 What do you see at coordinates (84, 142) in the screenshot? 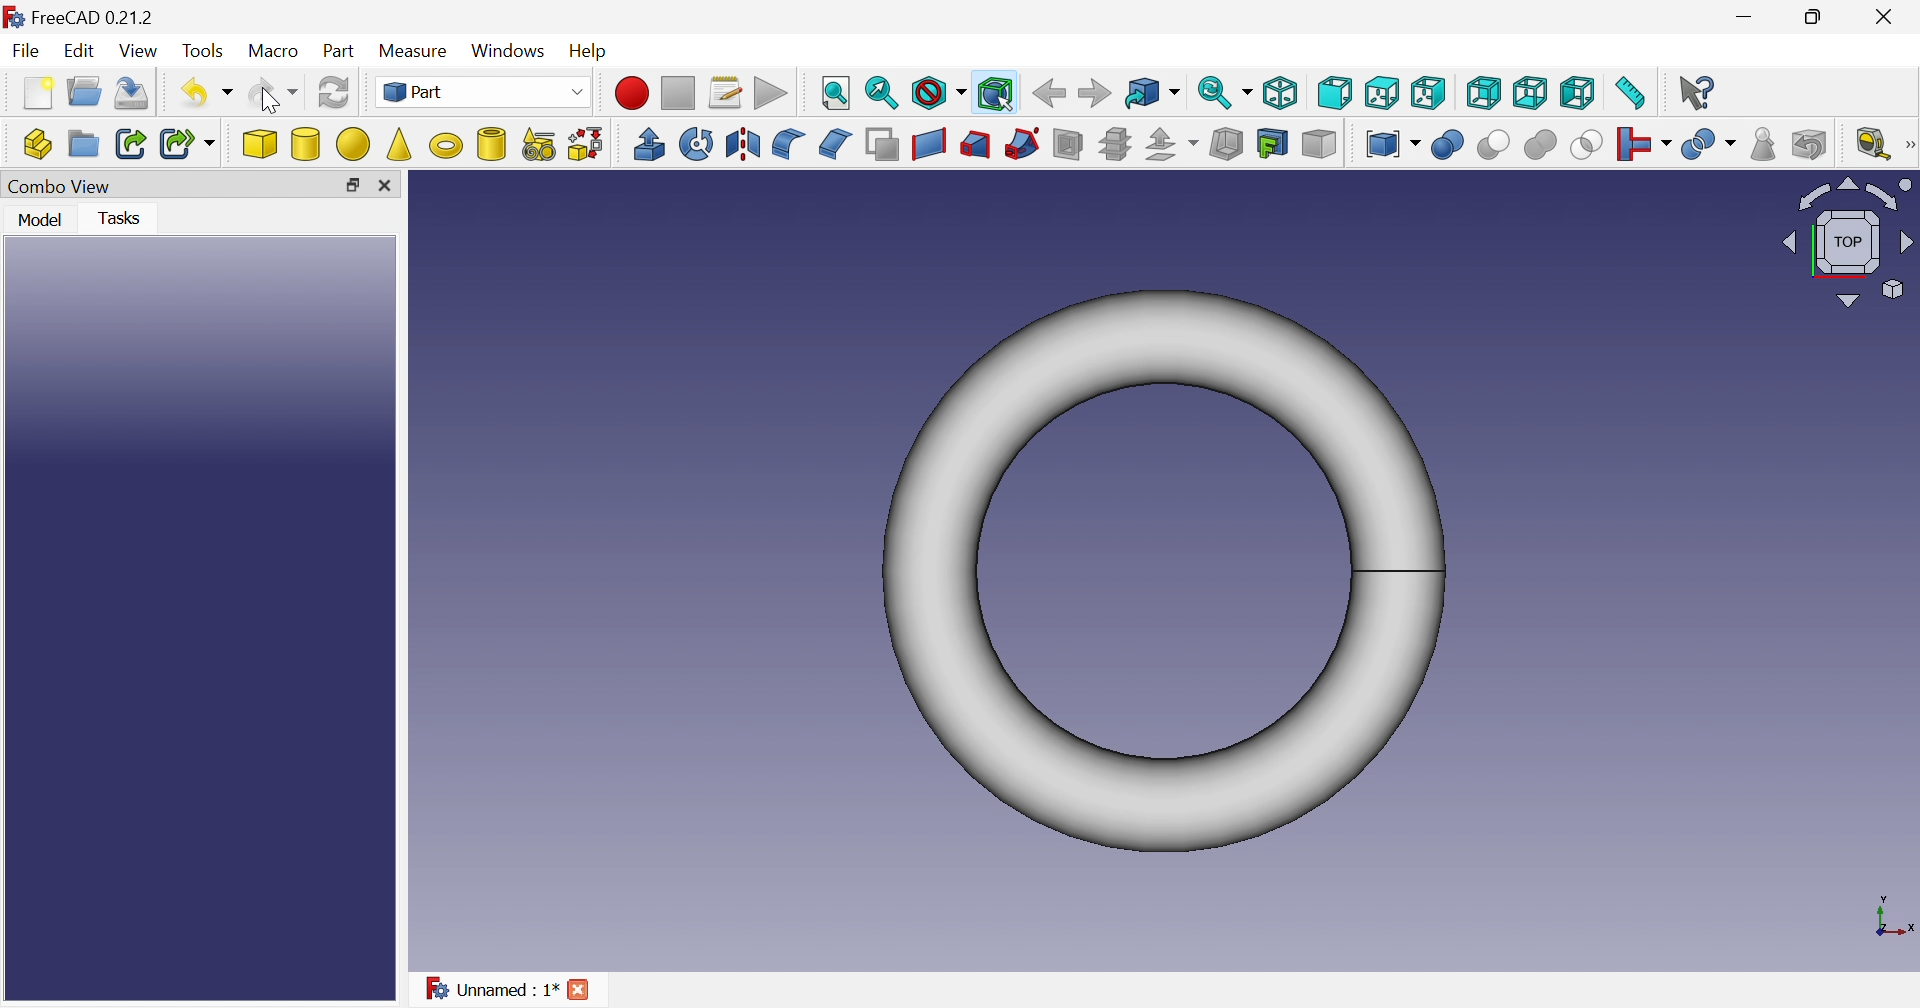
I see `Create group` at bounding box center [84, 142].